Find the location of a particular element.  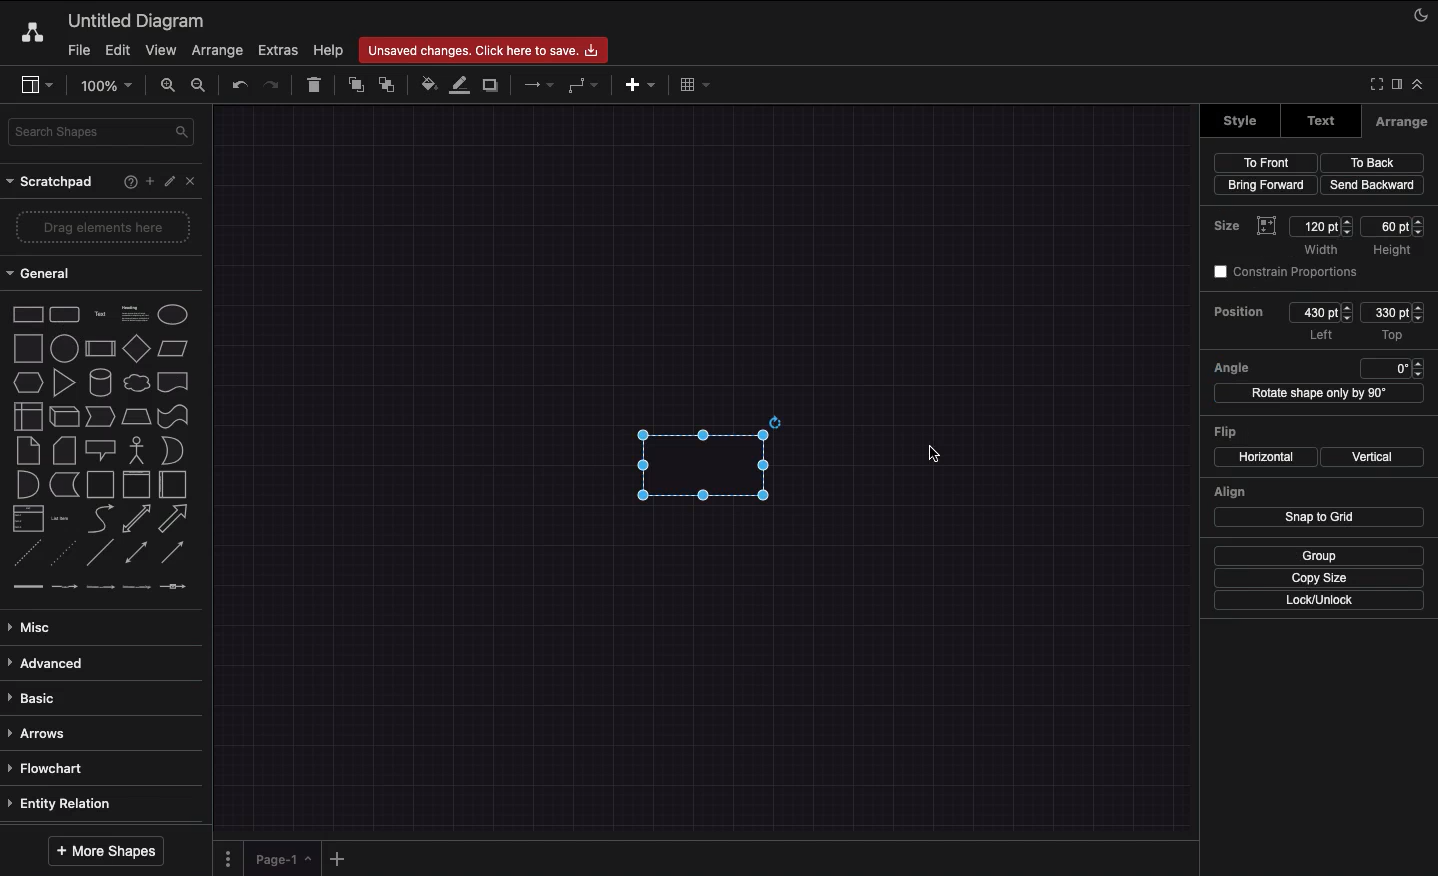

Table is located at coordinates (695, 85).